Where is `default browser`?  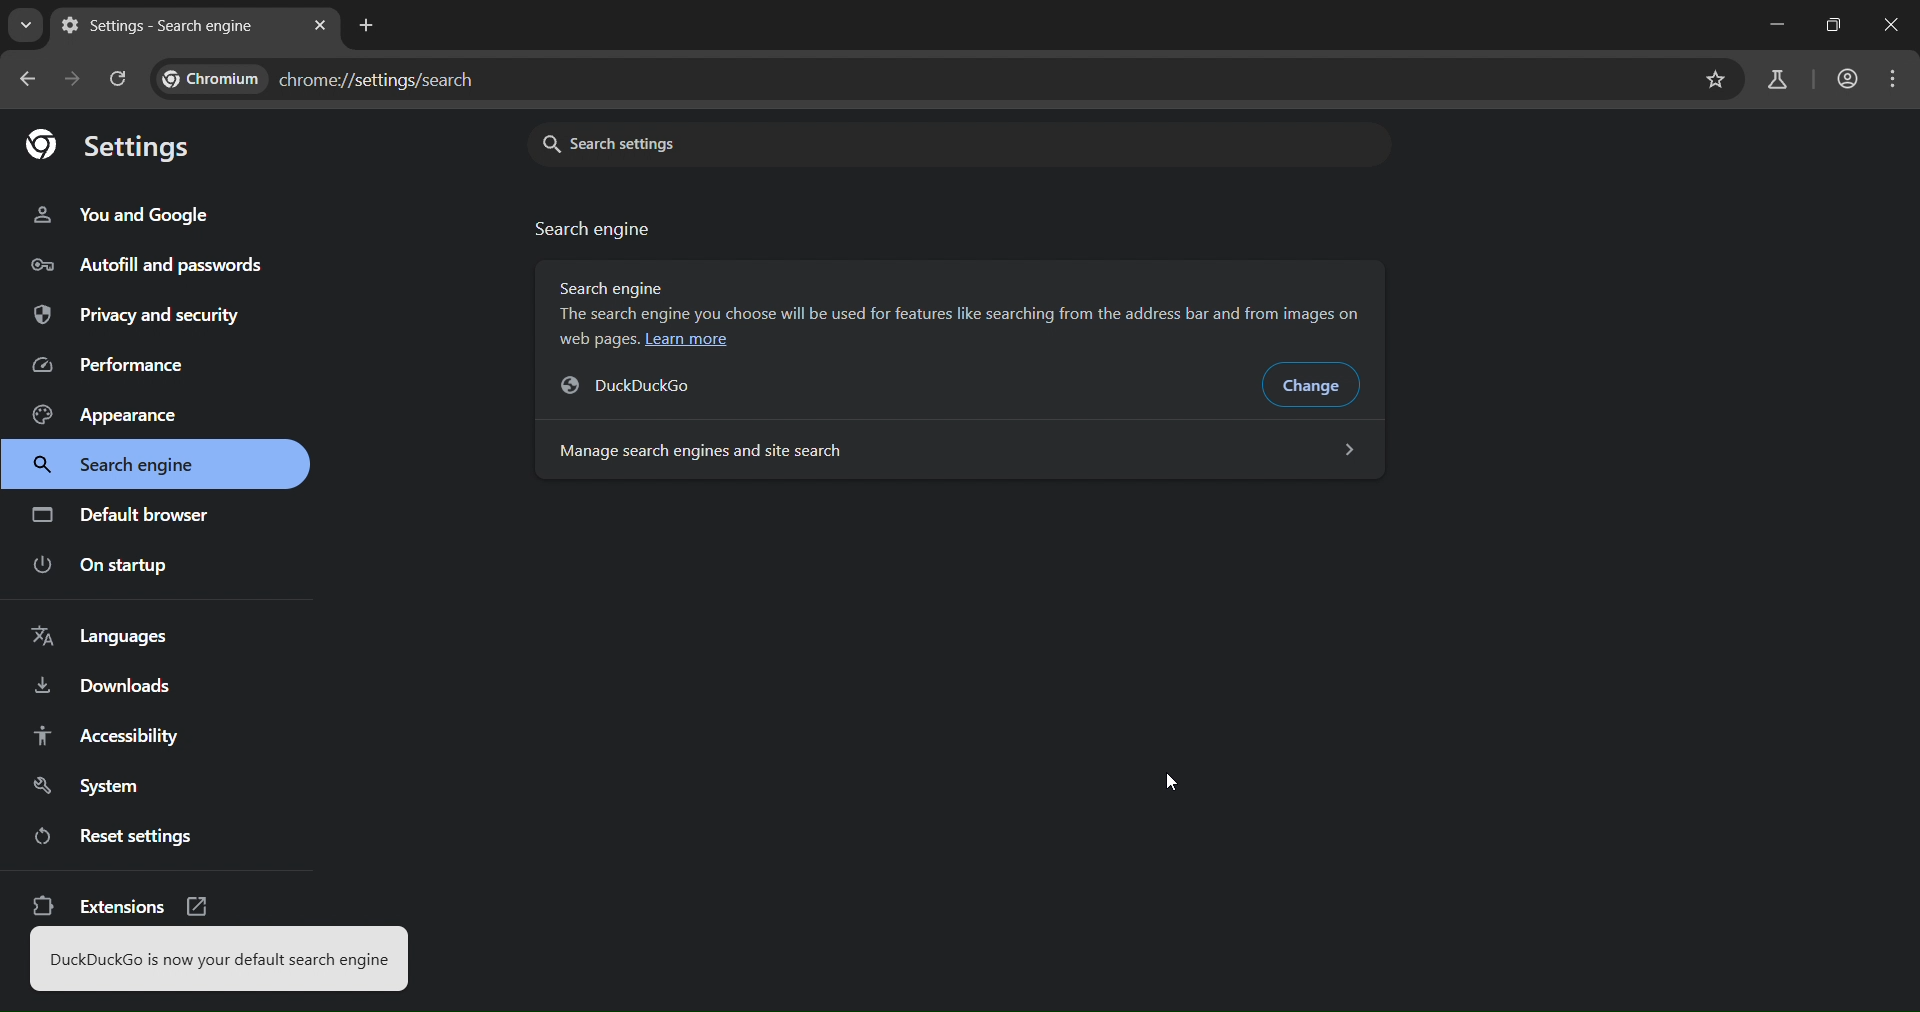 default browser is located at coordinates (124, 514).